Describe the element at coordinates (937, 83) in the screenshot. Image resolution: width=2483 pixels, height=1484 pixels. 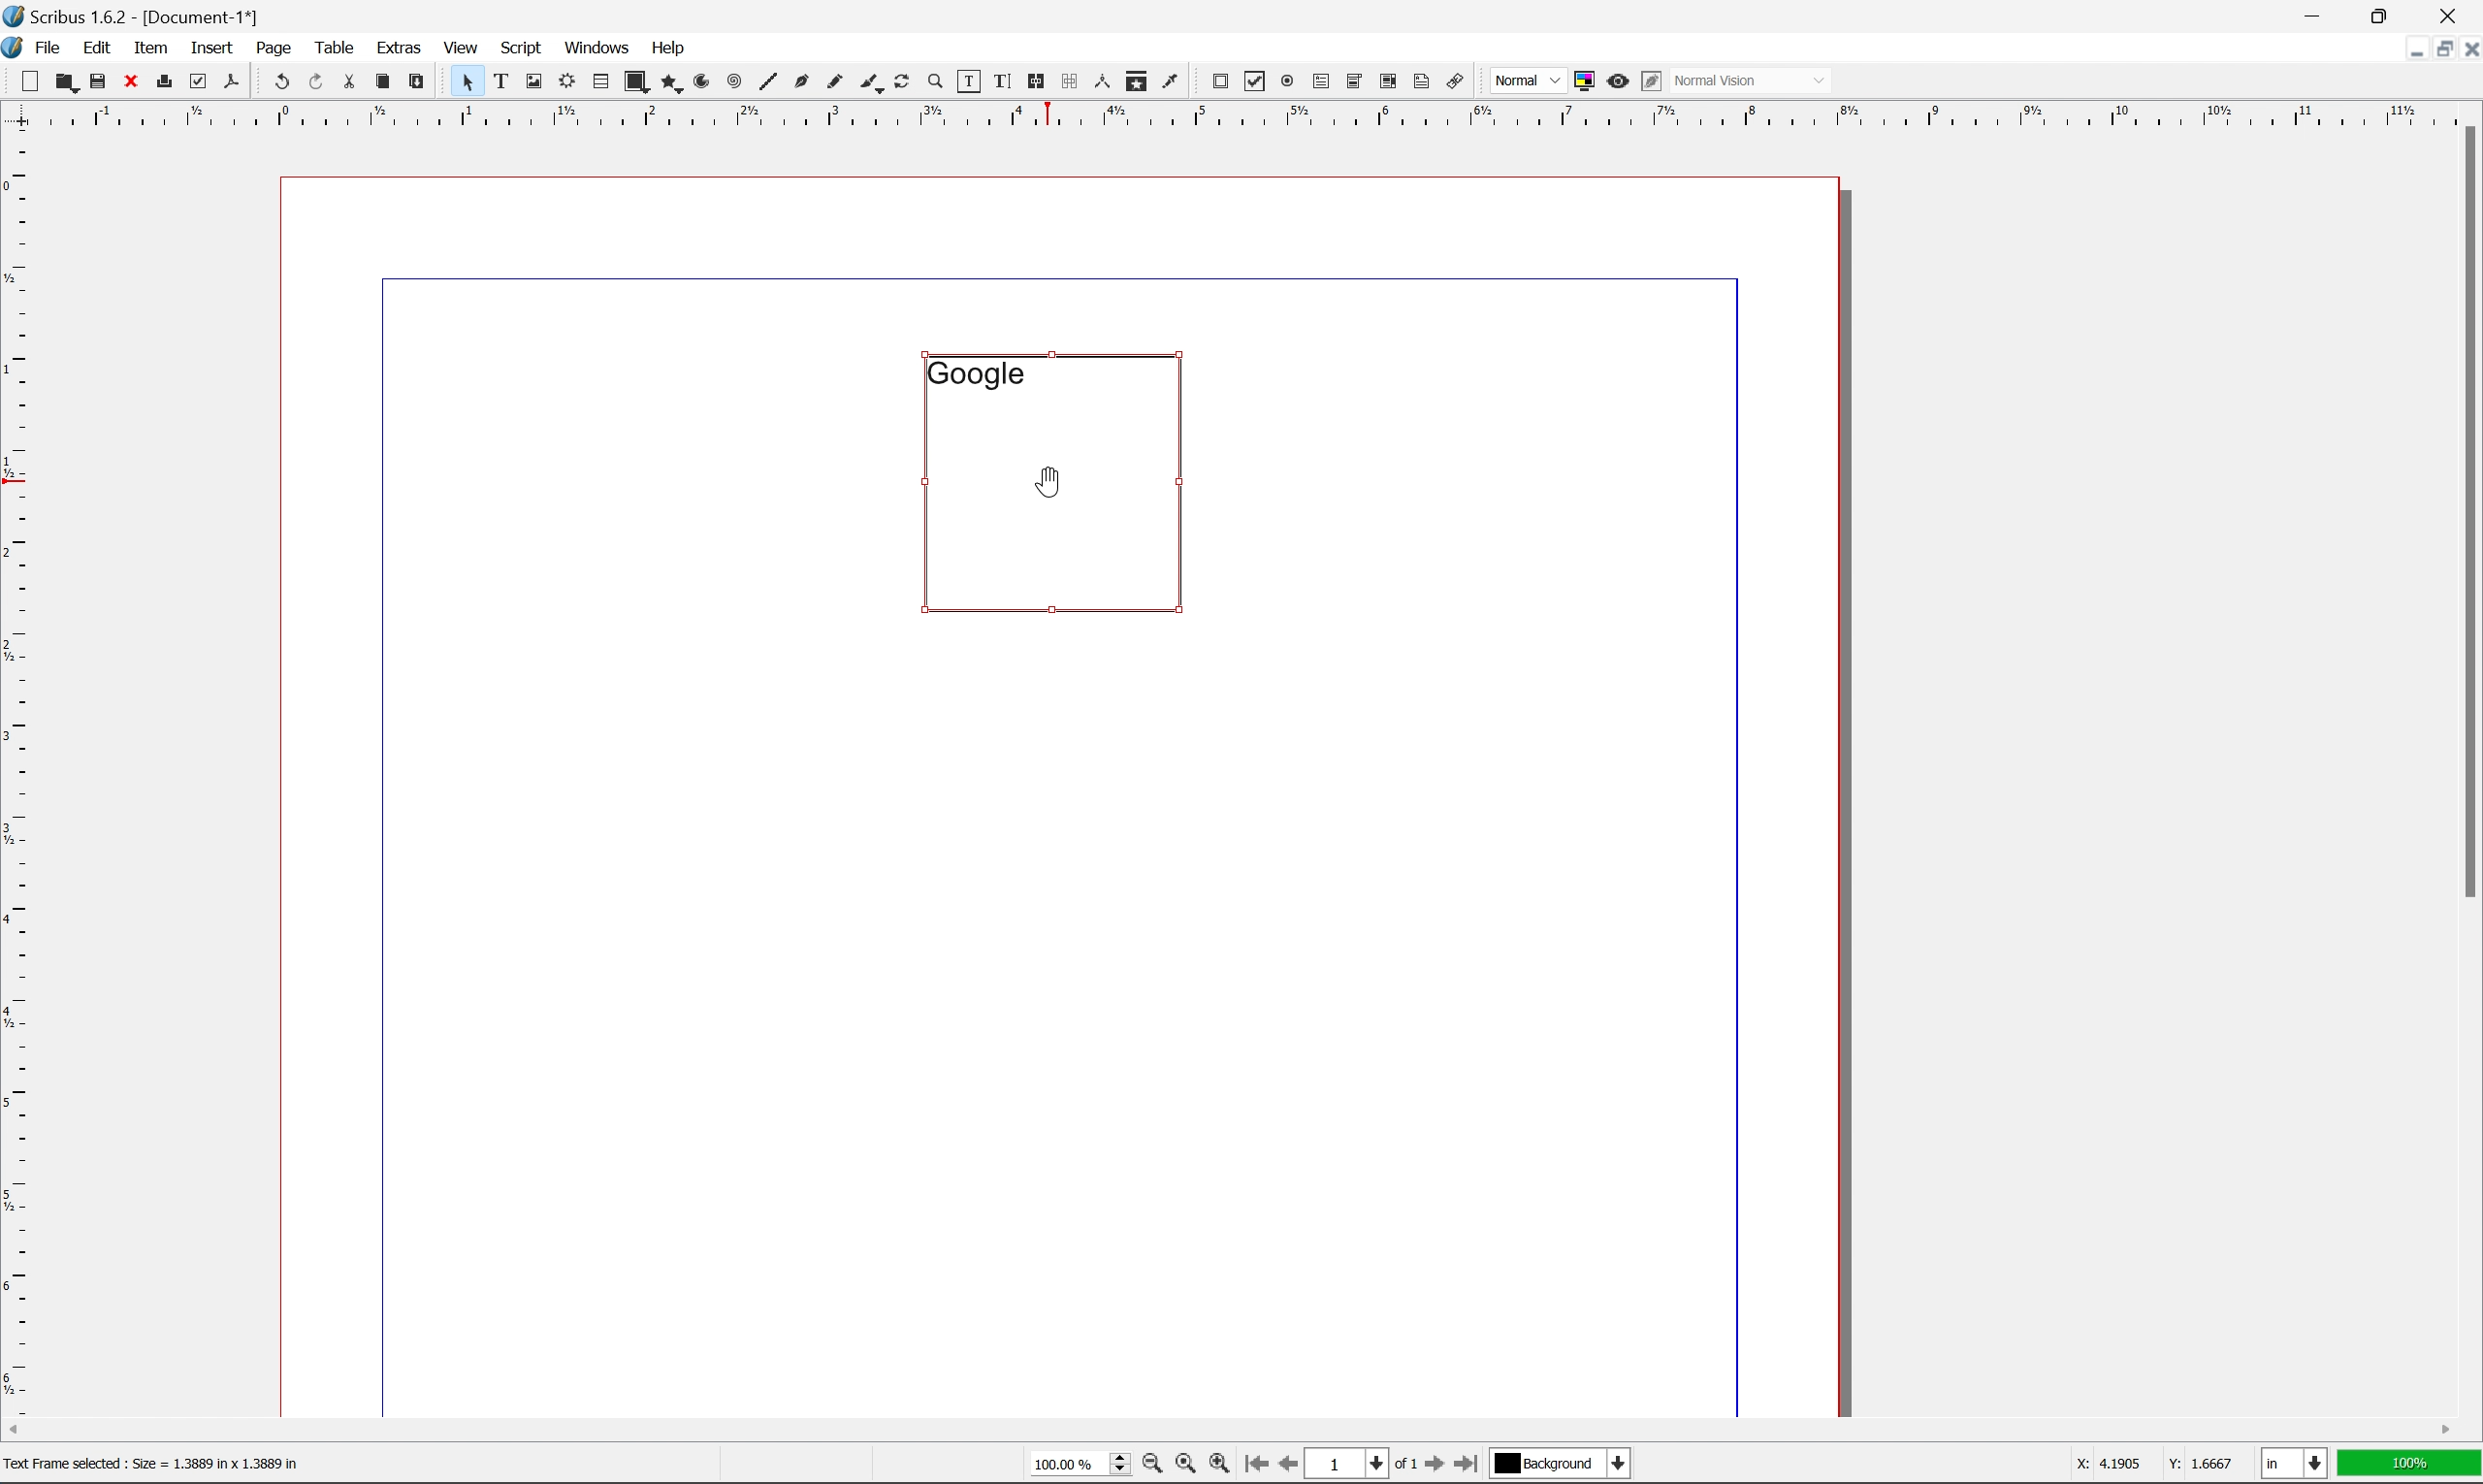
I see `zoom in or zoom out` at that location.